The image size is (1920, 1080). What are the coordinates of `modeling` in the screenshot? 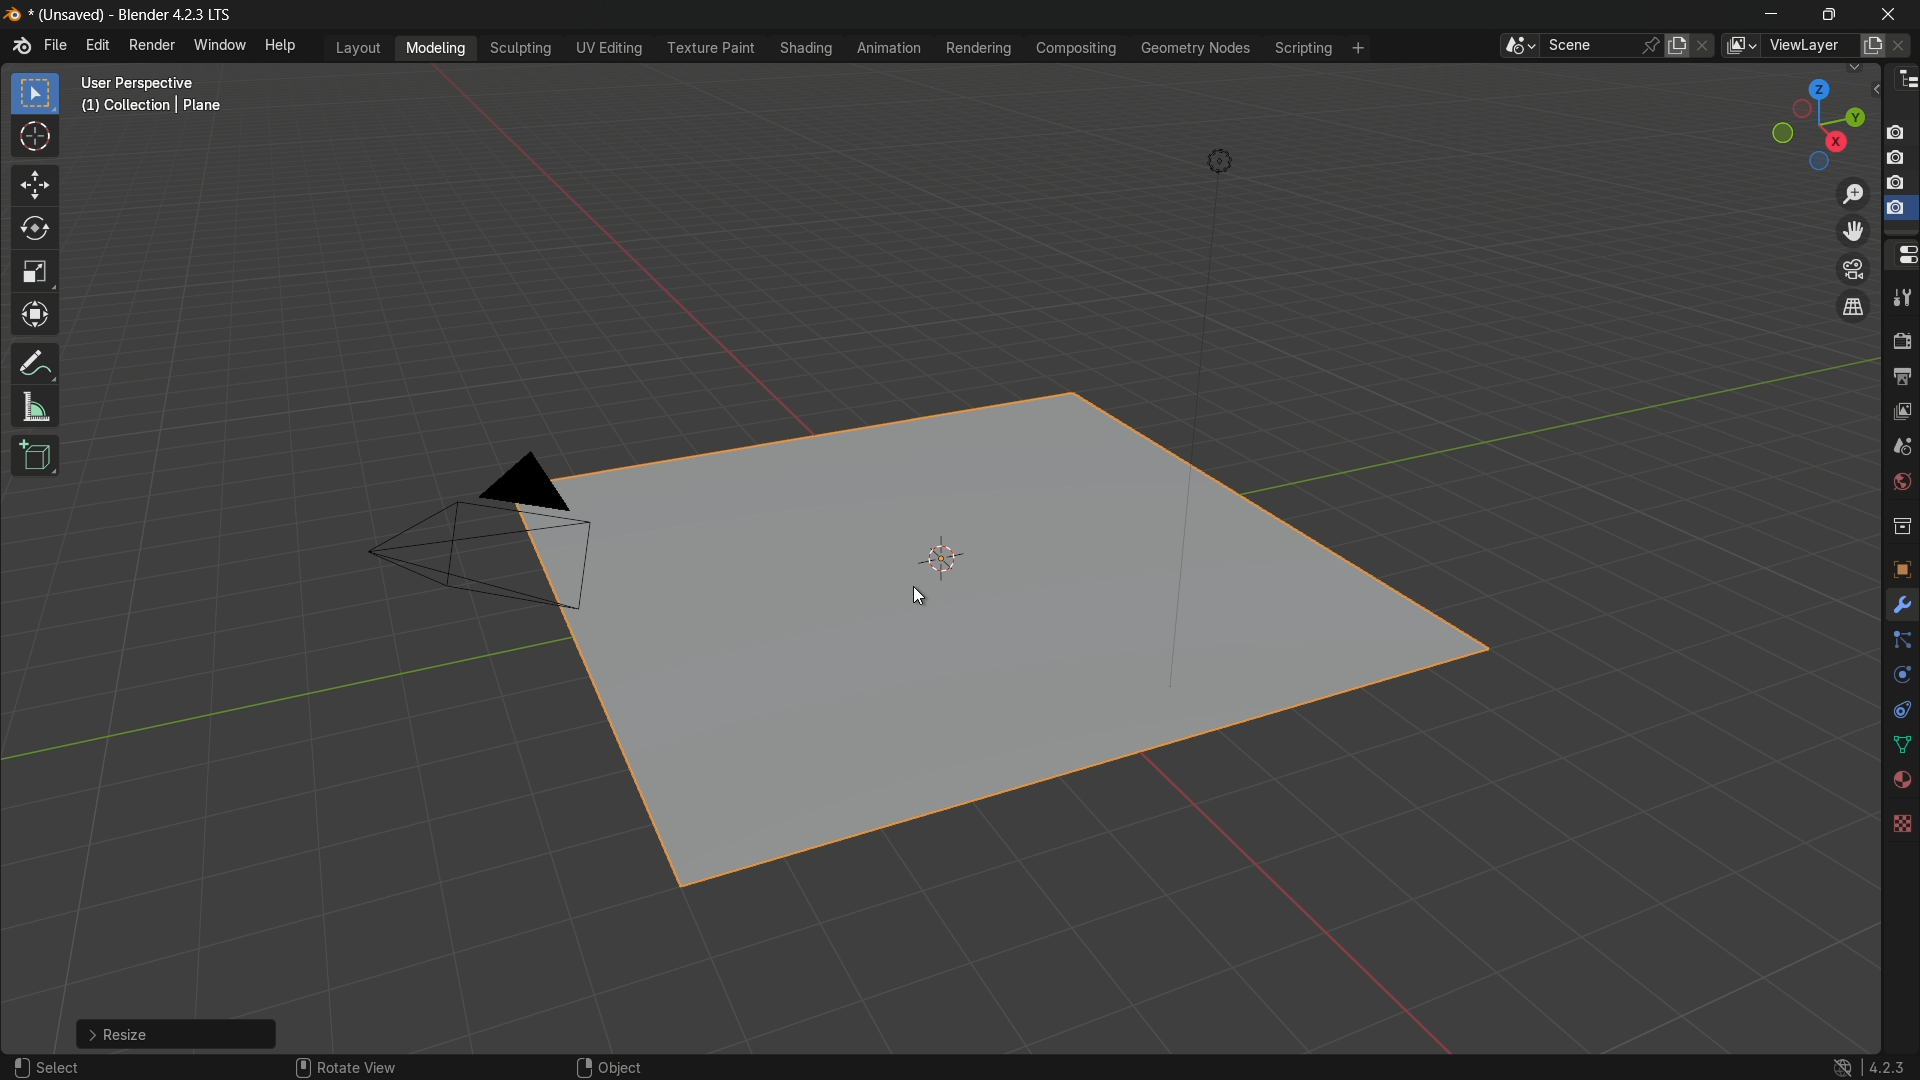 It's located at (433, 48).